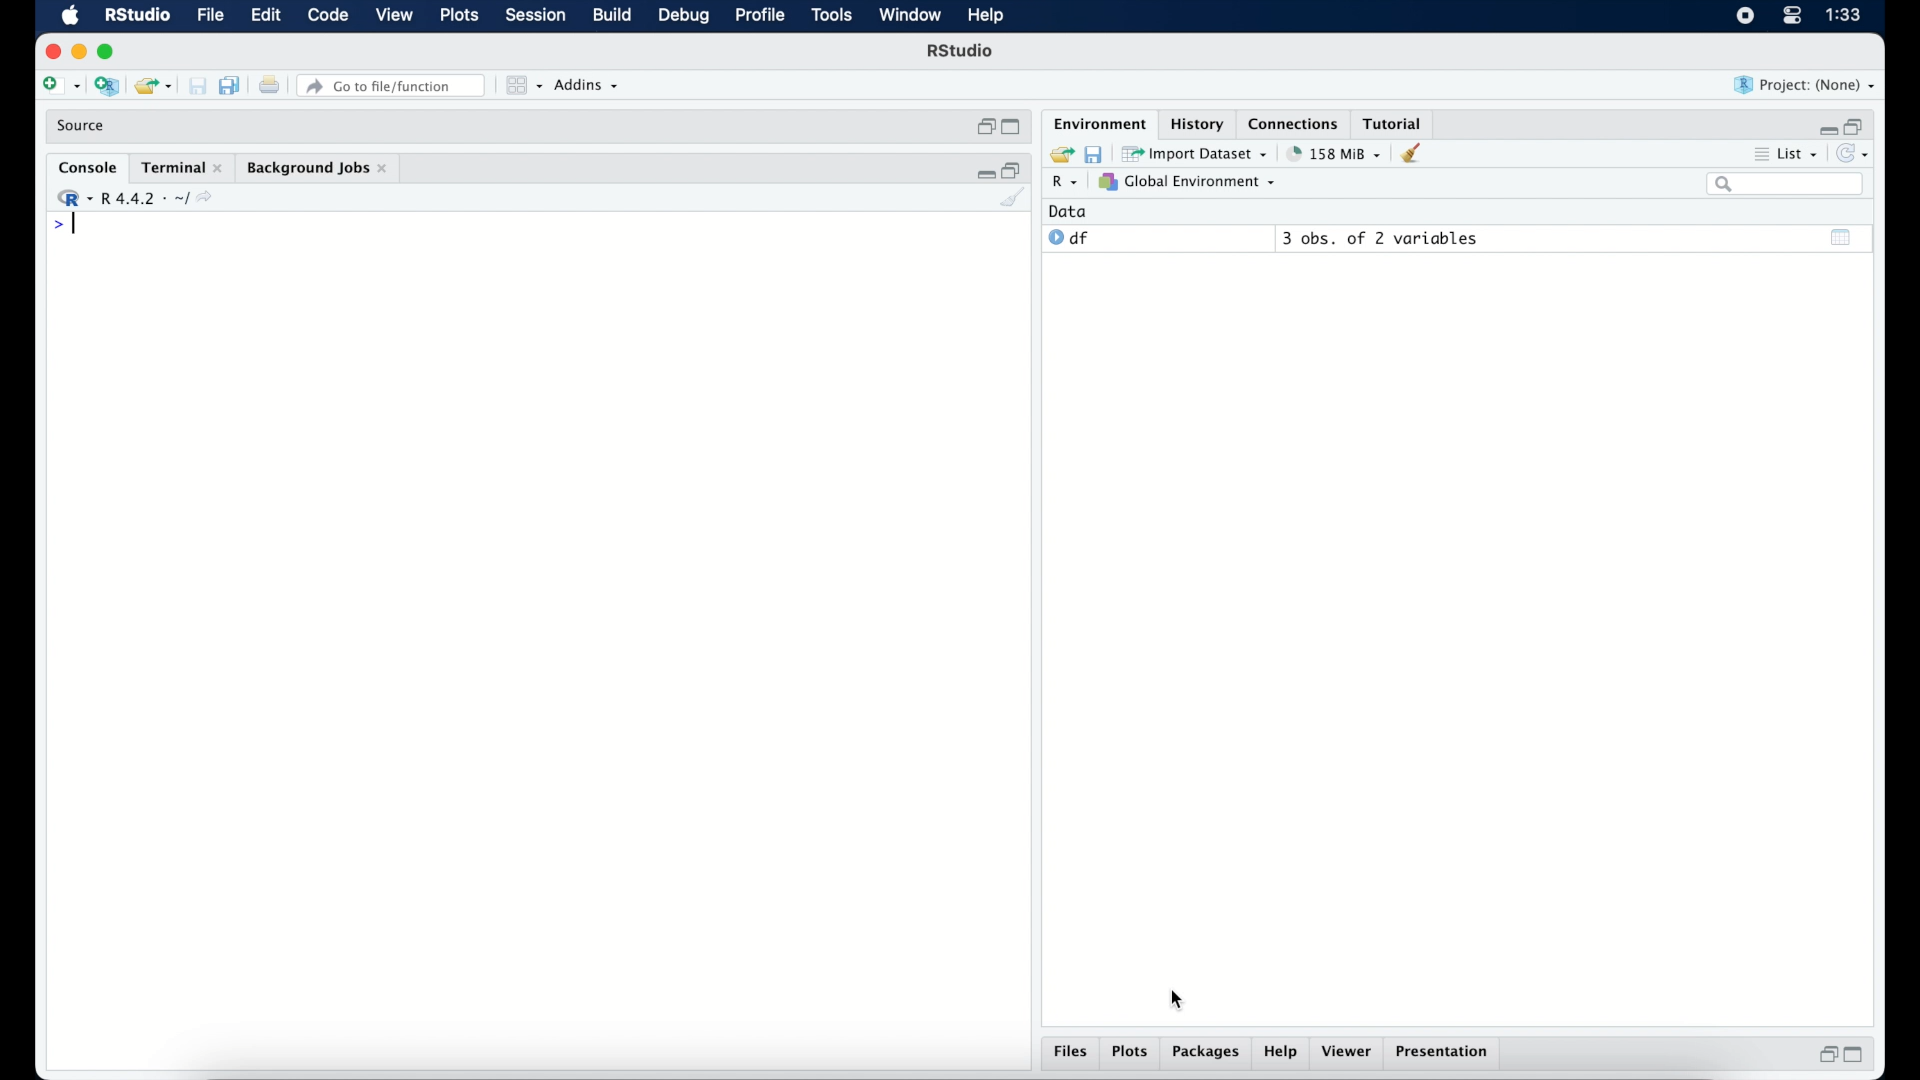  What do you see at coordinates (1014, 199) in the screenshot?
I see `clear console` at bounding box center [1014, 199].